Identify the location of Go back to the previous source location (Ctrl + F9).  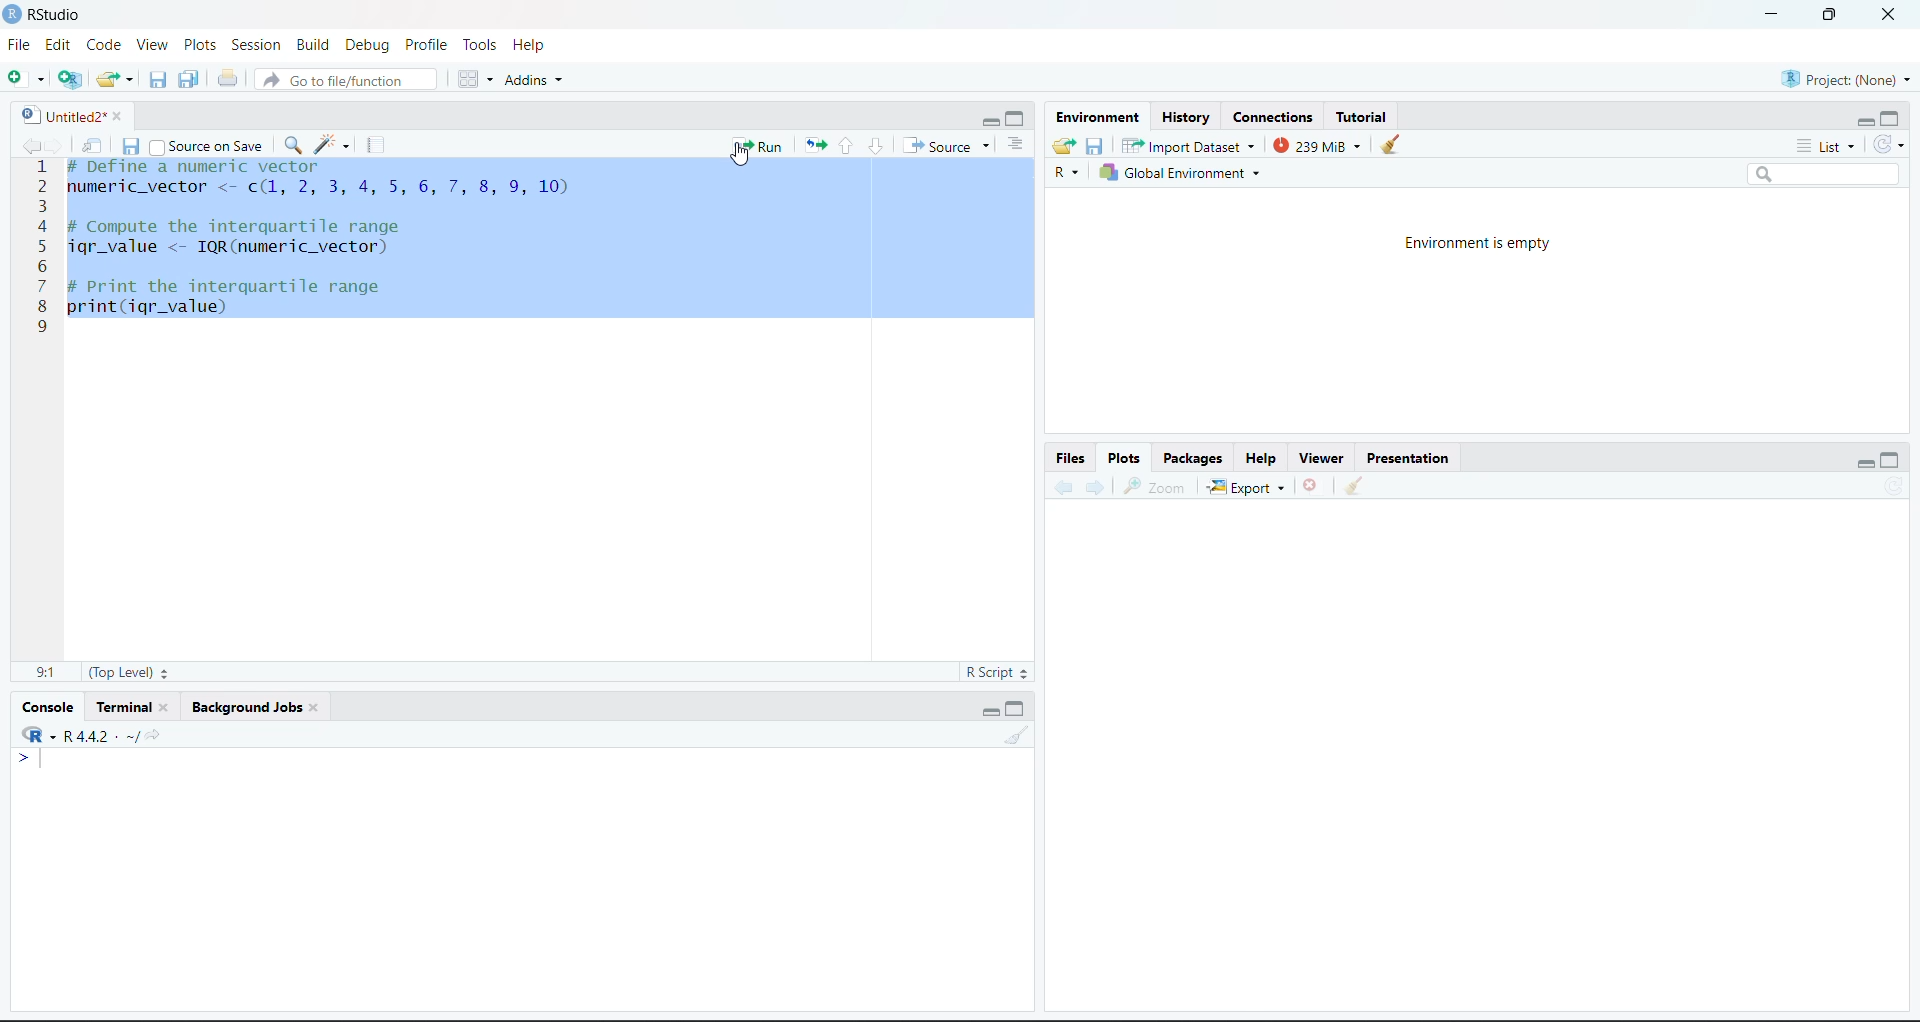
(1056, 485).